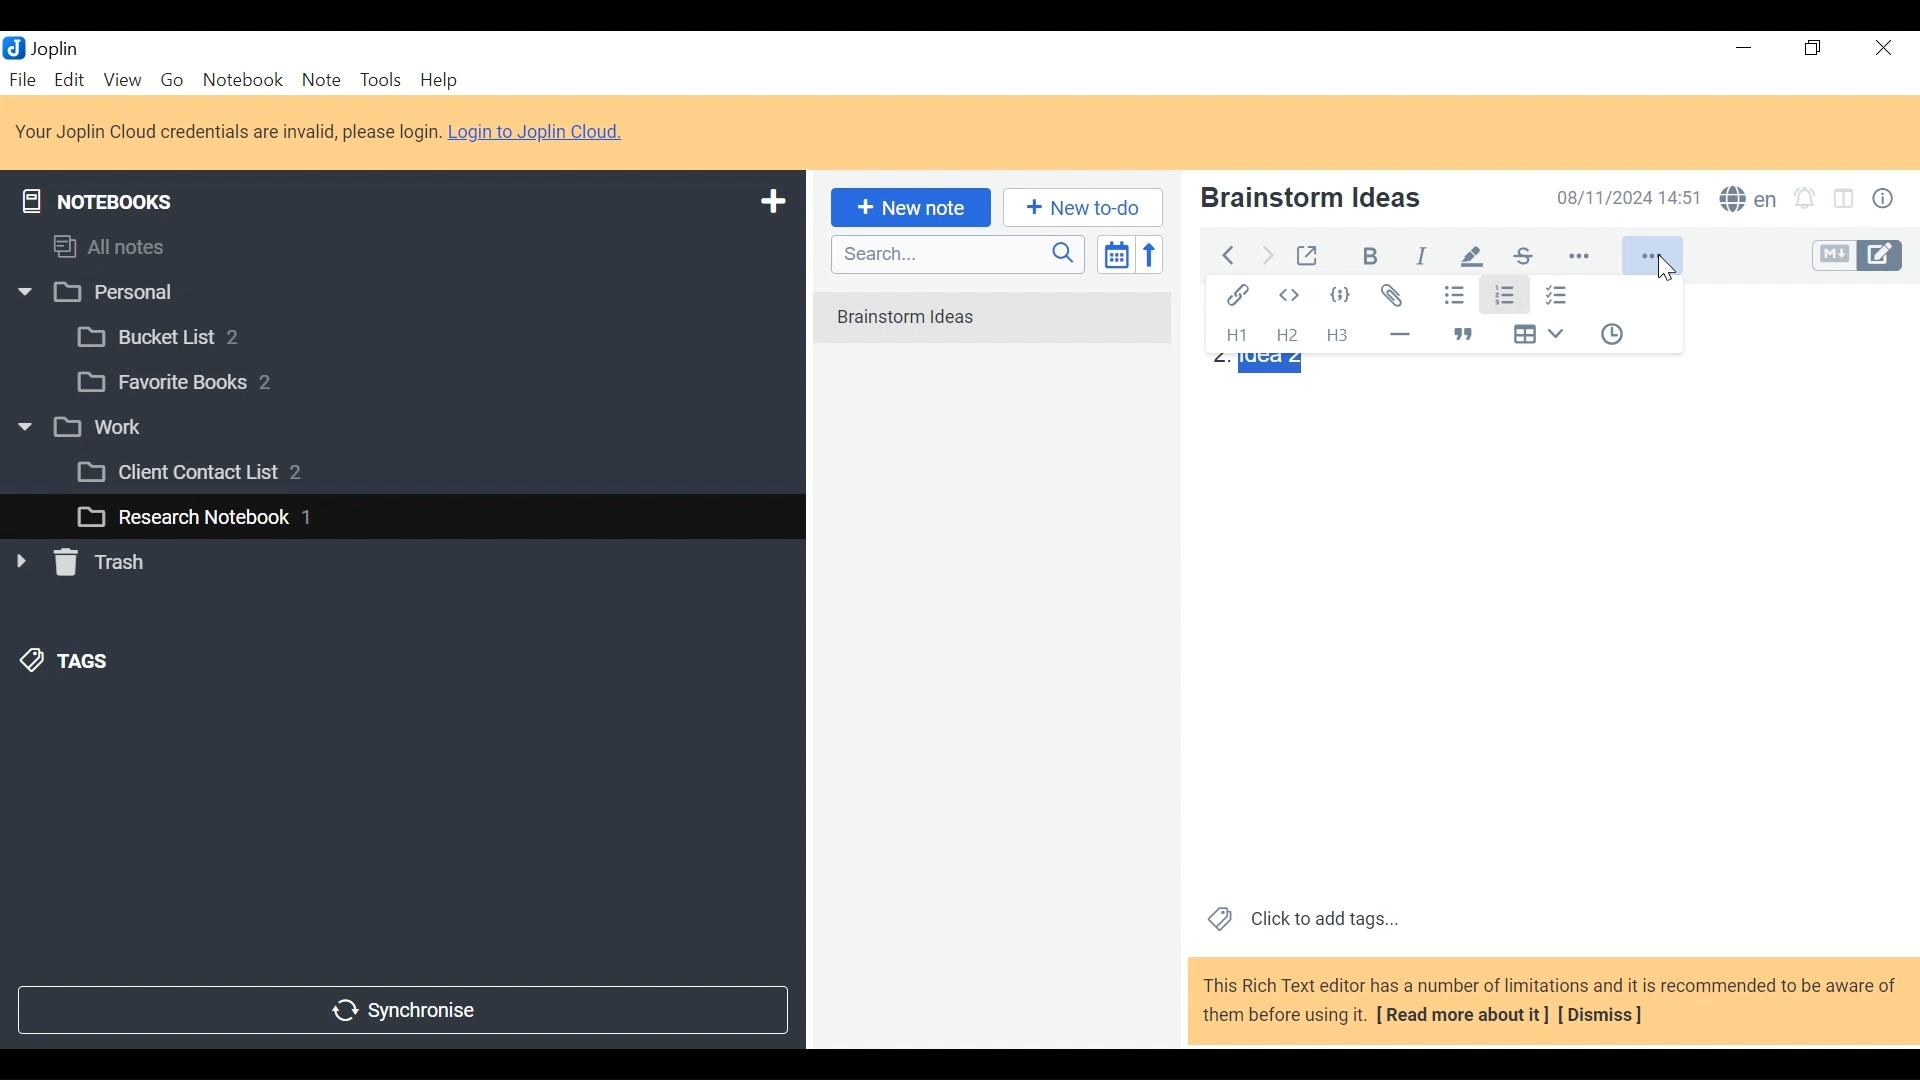 The width and height of the screenshot is (1920, 1080). Describe the element at coordinates (1339, 297) in the screenshot. I see `Code Block` at that location.